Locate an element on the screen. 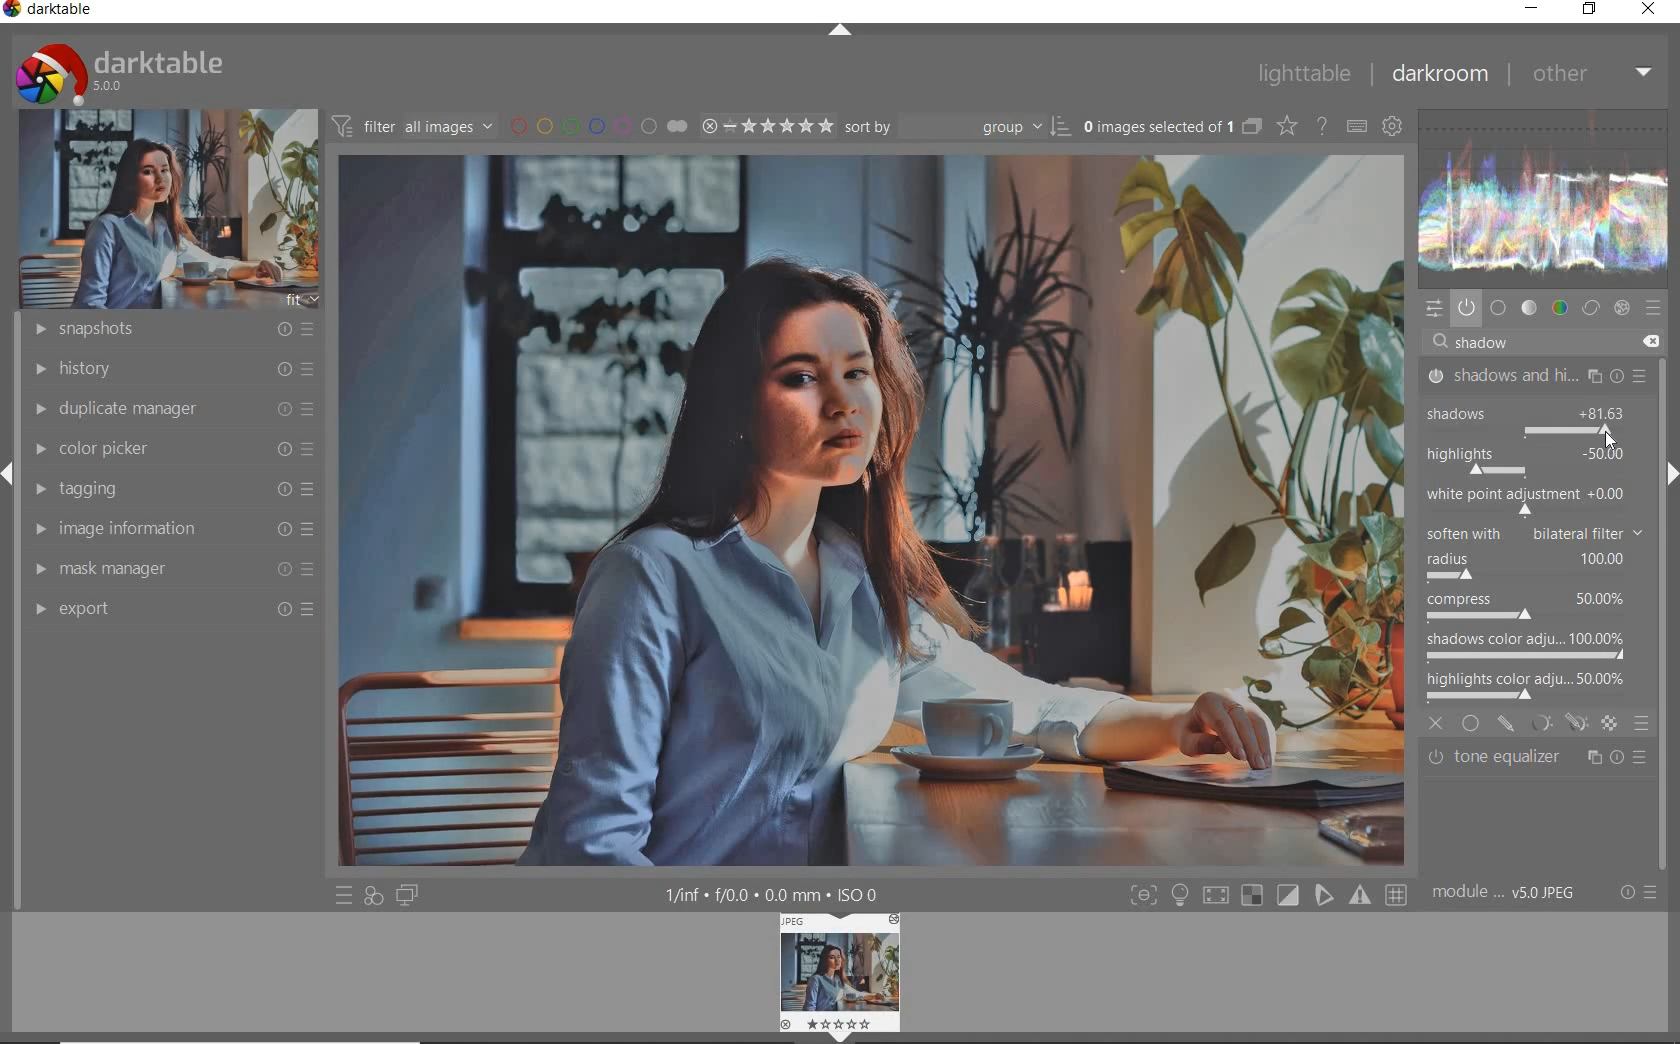 The image size is (1680, 1044). image information is located at coordinates (172, 529).